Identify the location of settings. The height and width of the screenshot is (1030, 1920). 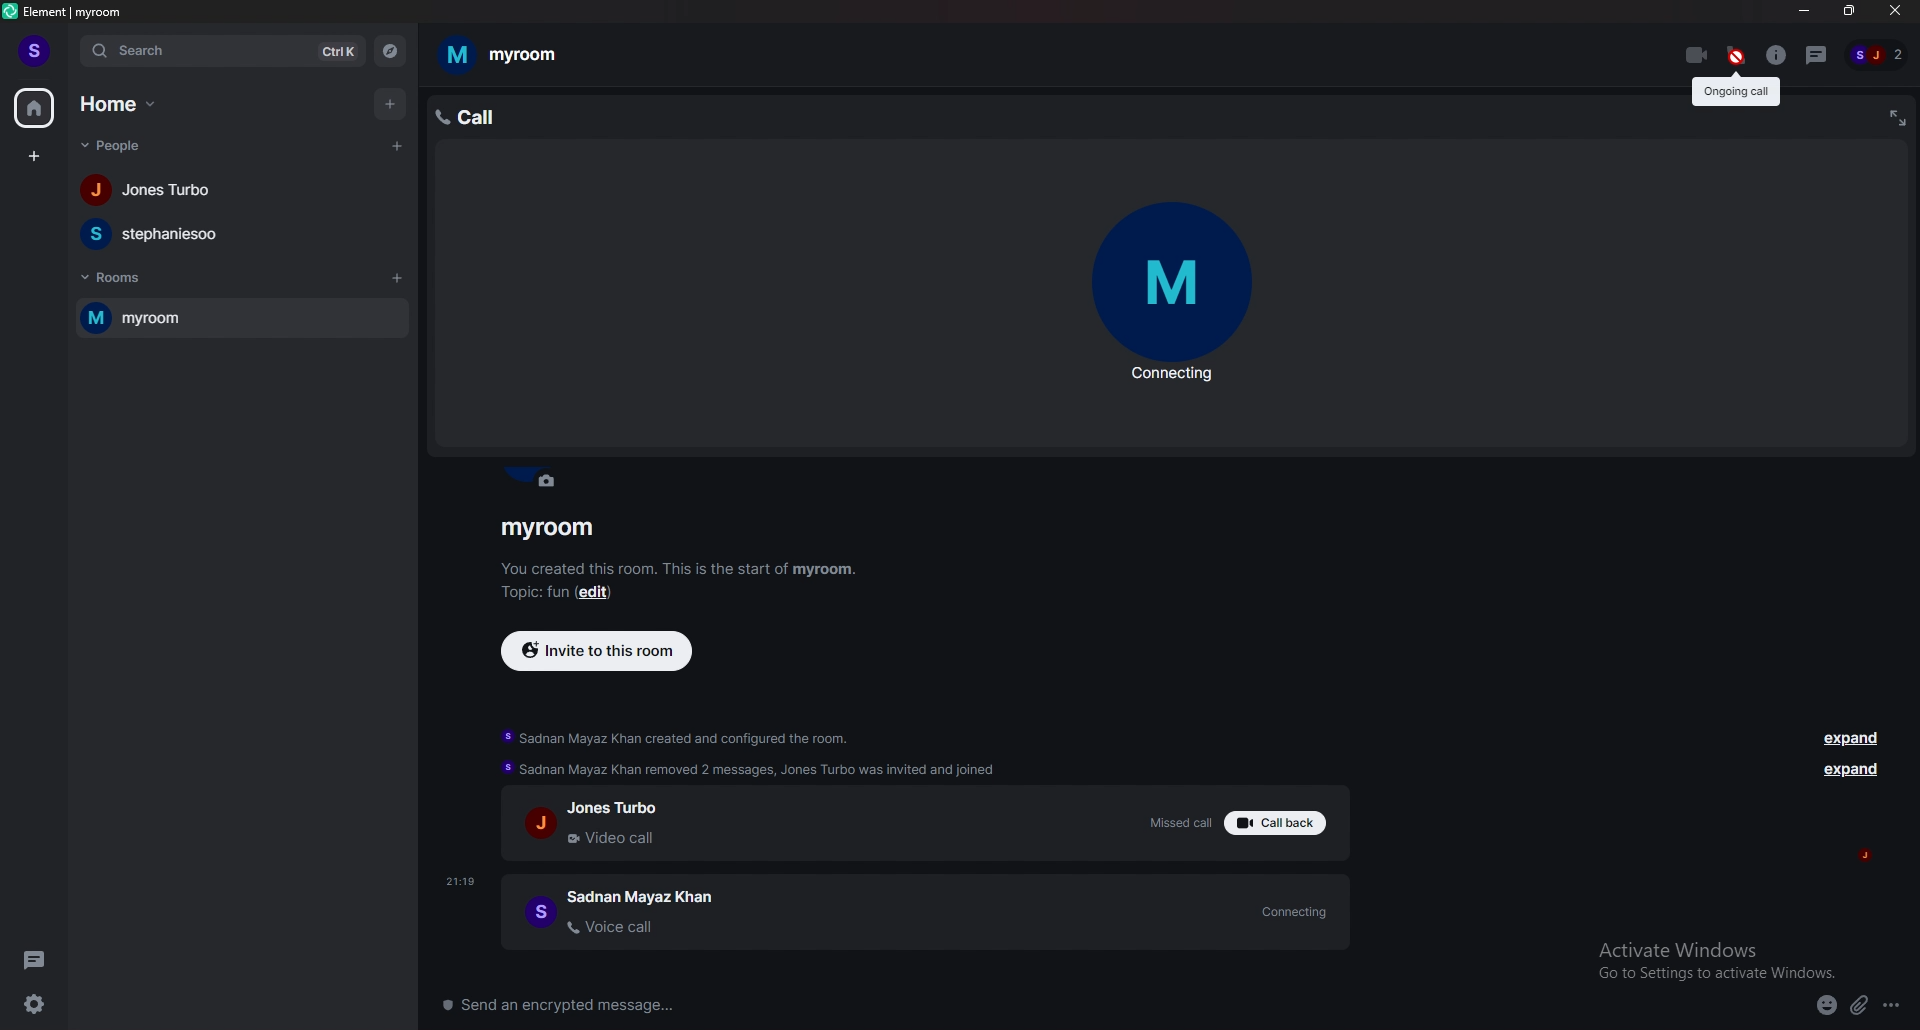
(39, 1004).